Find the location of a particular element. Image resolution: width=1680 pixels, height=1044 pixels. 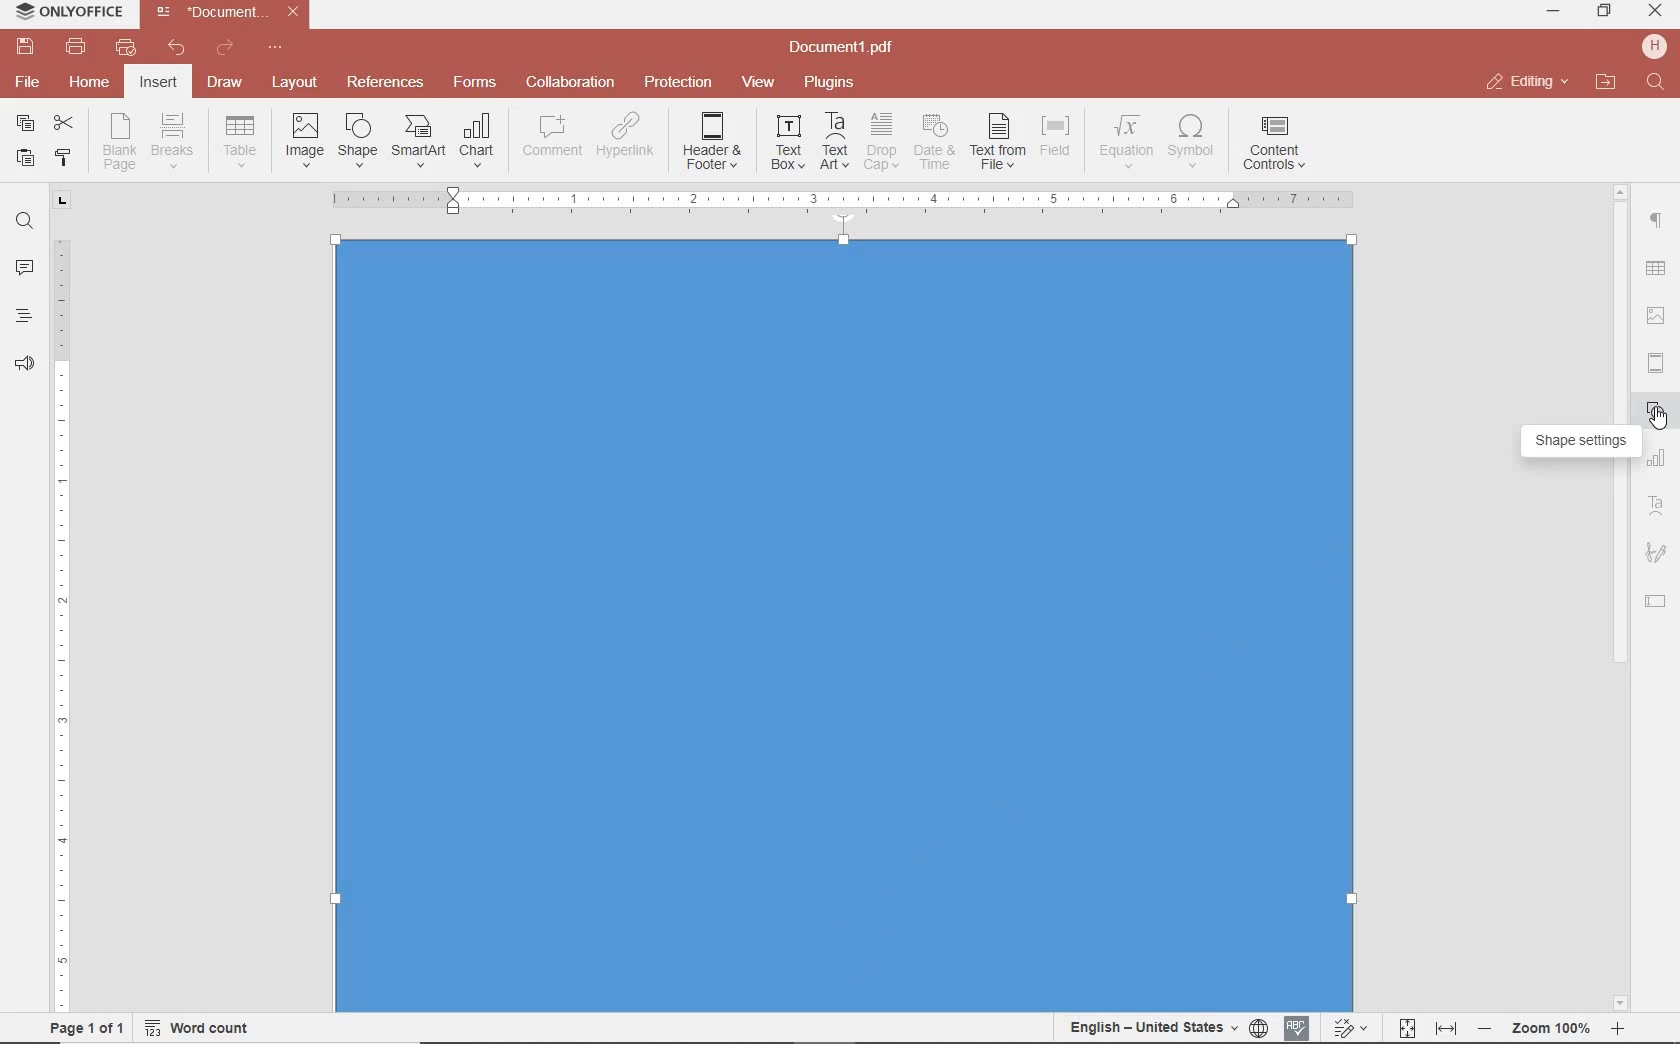

INSERT CONTENT CONTROLS is located at coordinates (1274, 144).